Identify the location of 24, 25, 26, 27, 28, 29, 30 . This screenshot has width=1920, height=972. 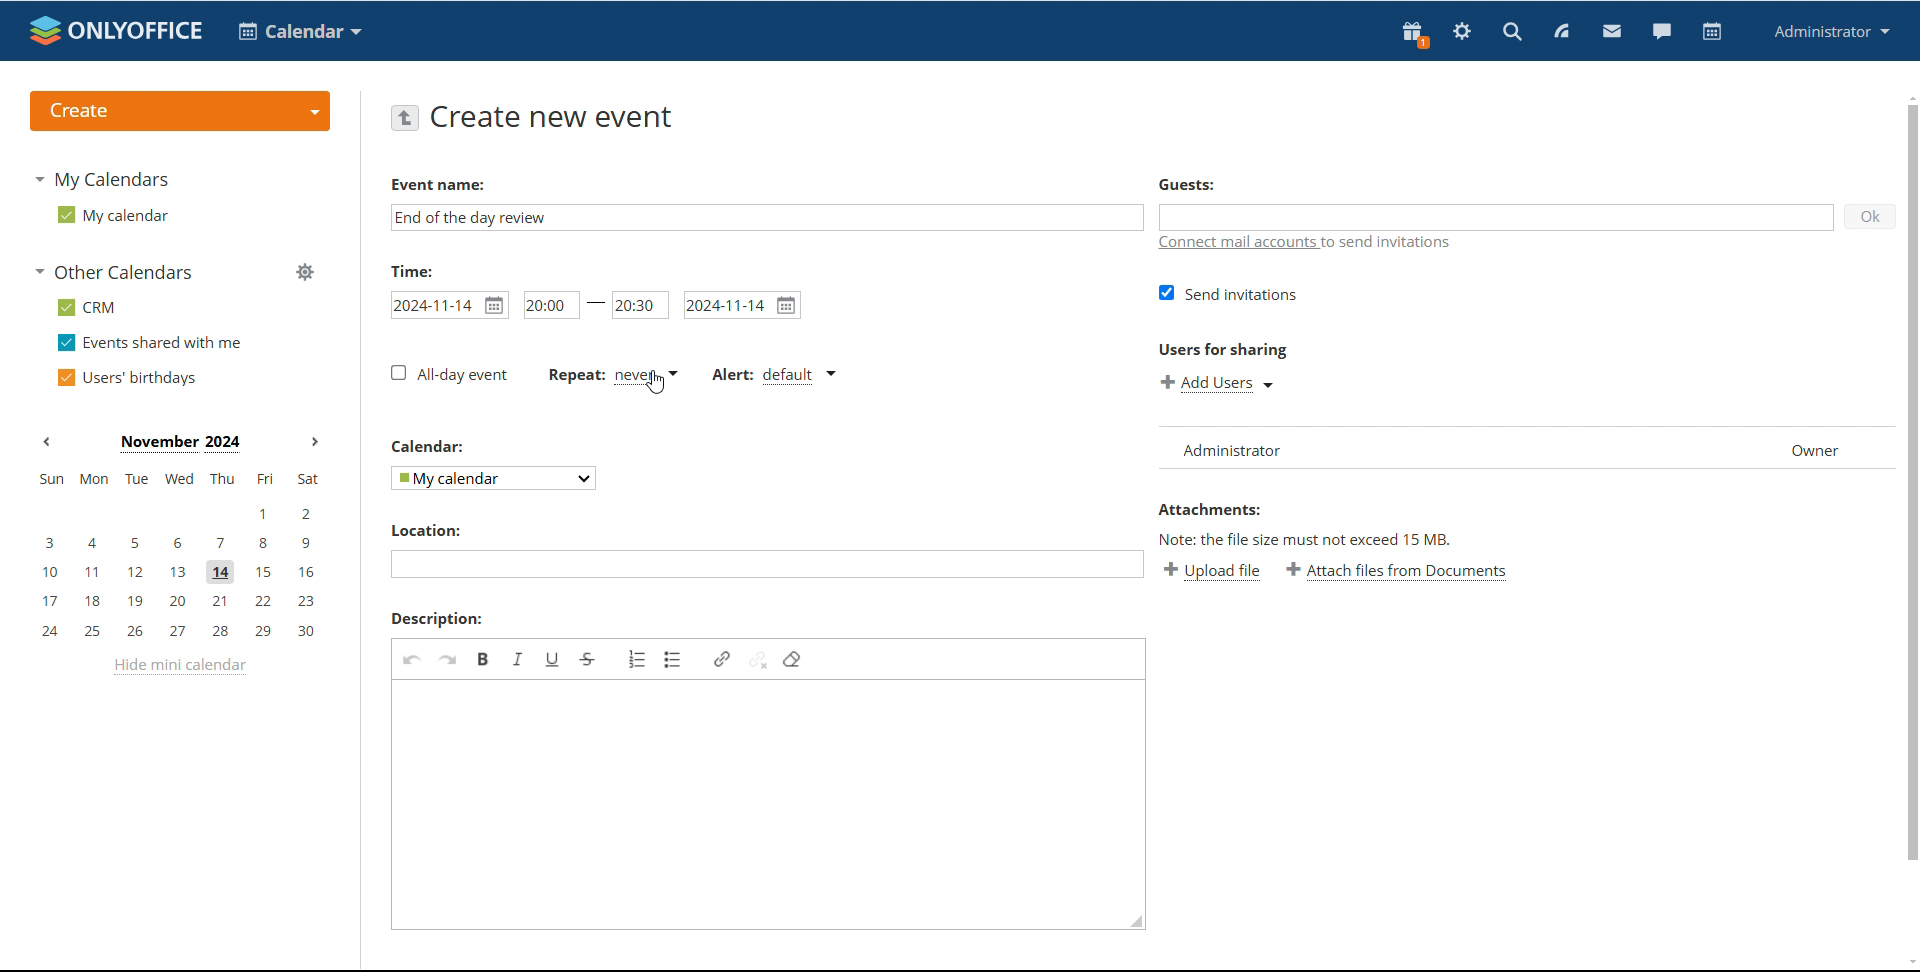
(184, 632).